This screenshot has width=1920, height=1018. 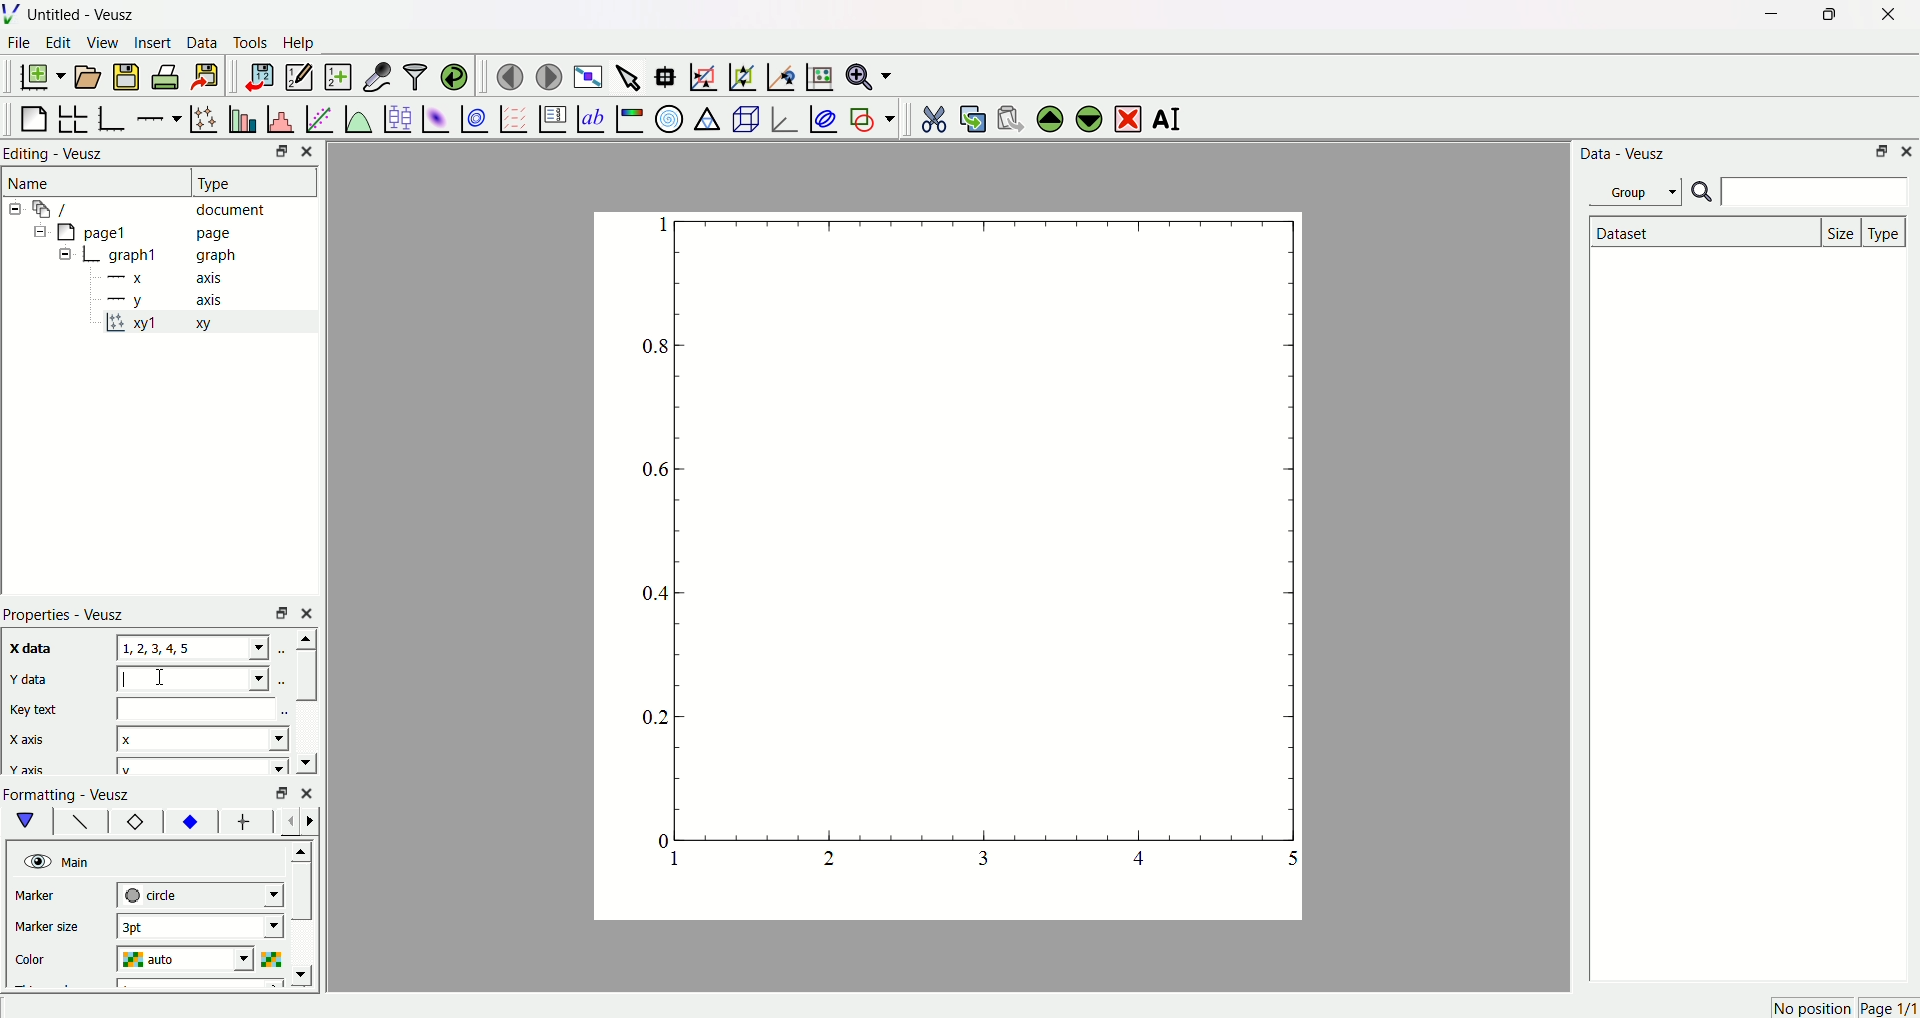 What do you see at coordinates (550, 74) in the screenshot?
I see `move to next page` at bounding box center [550, 74].